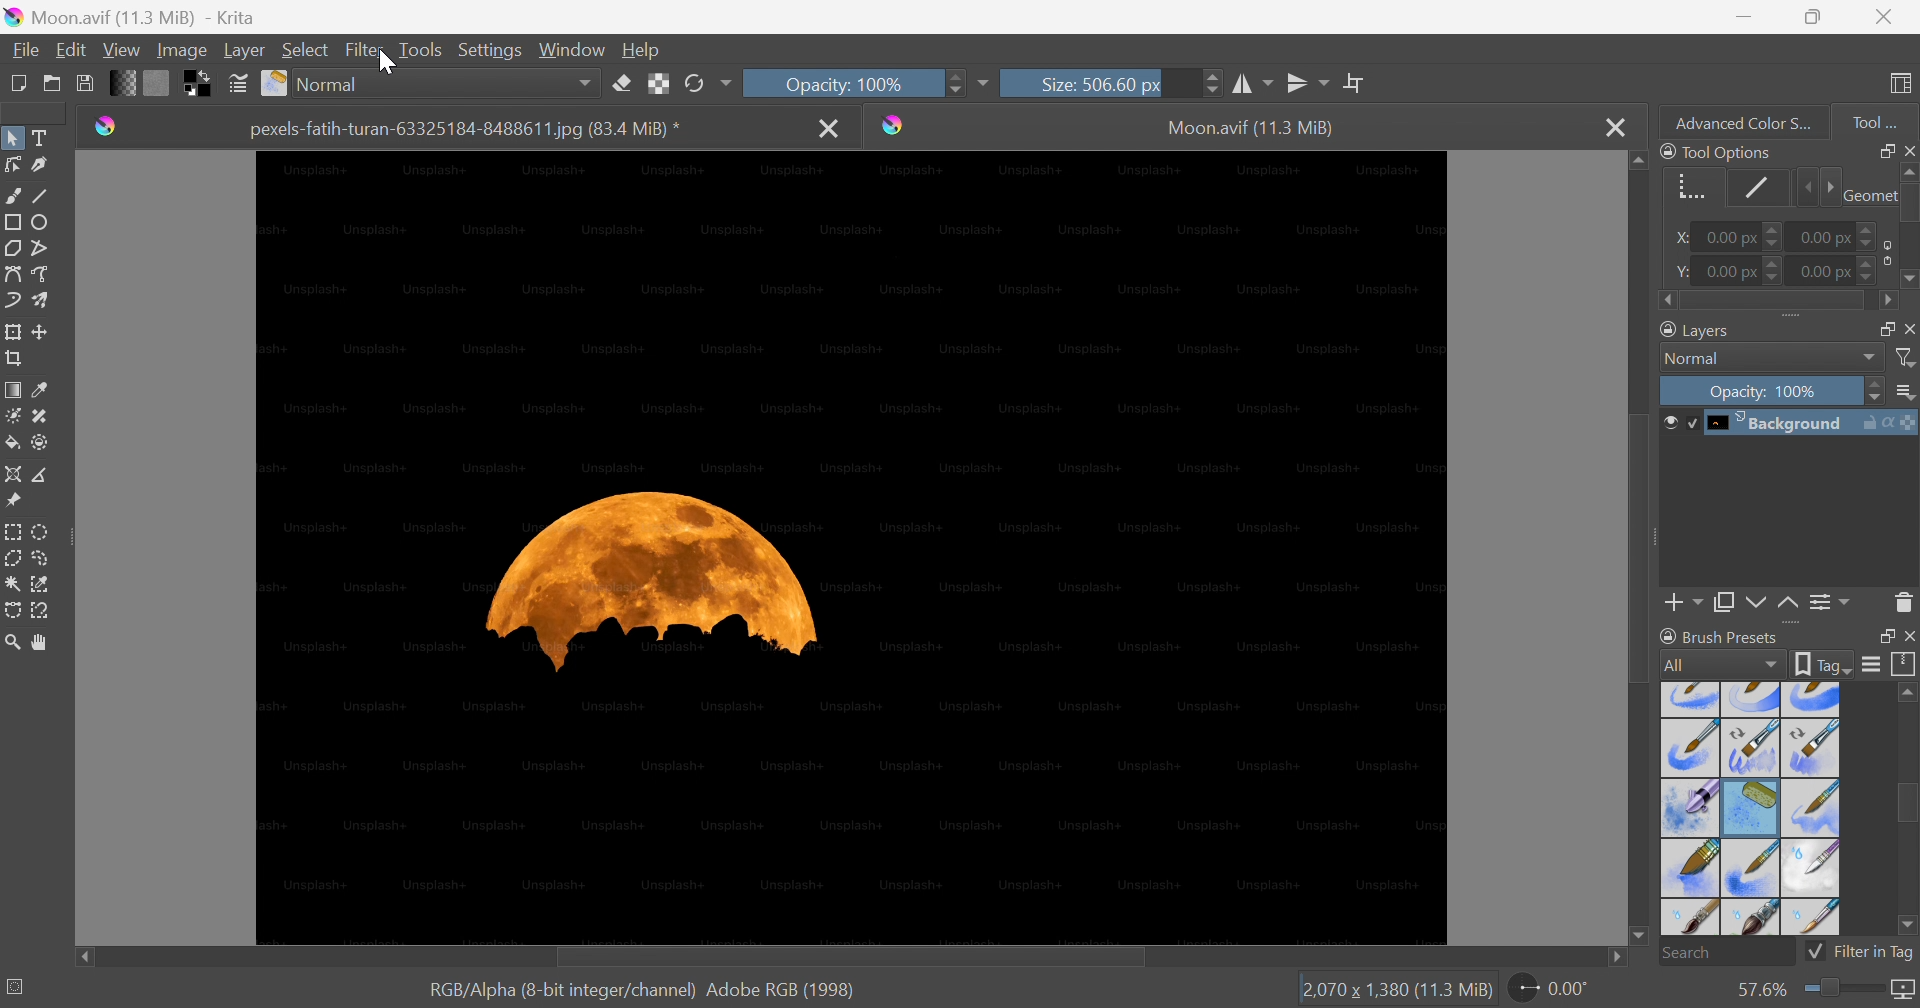  What do you see at coordinates (13, 558) in the screenshot?
I see `Polygonal selection tool` at bounding box center [13, 558].